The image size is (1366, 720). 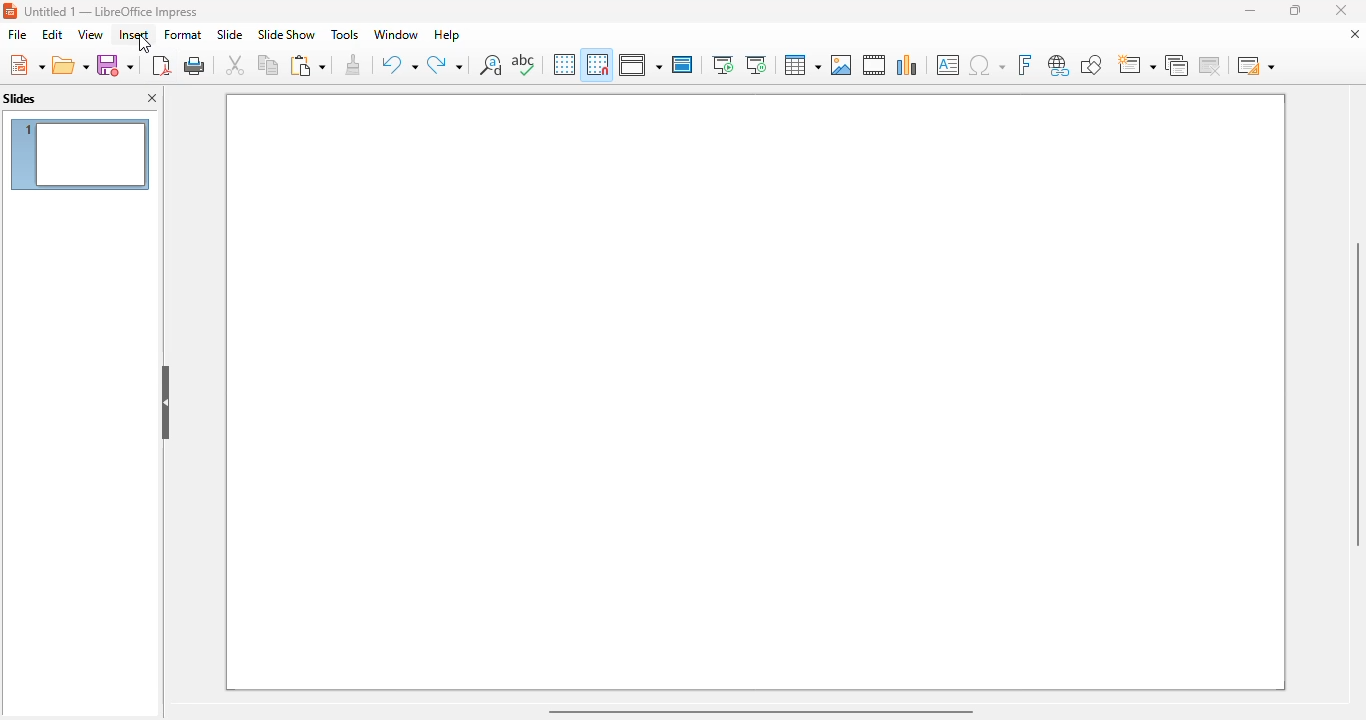 I want to click on insert audio or video, so click(x=874, y=64).